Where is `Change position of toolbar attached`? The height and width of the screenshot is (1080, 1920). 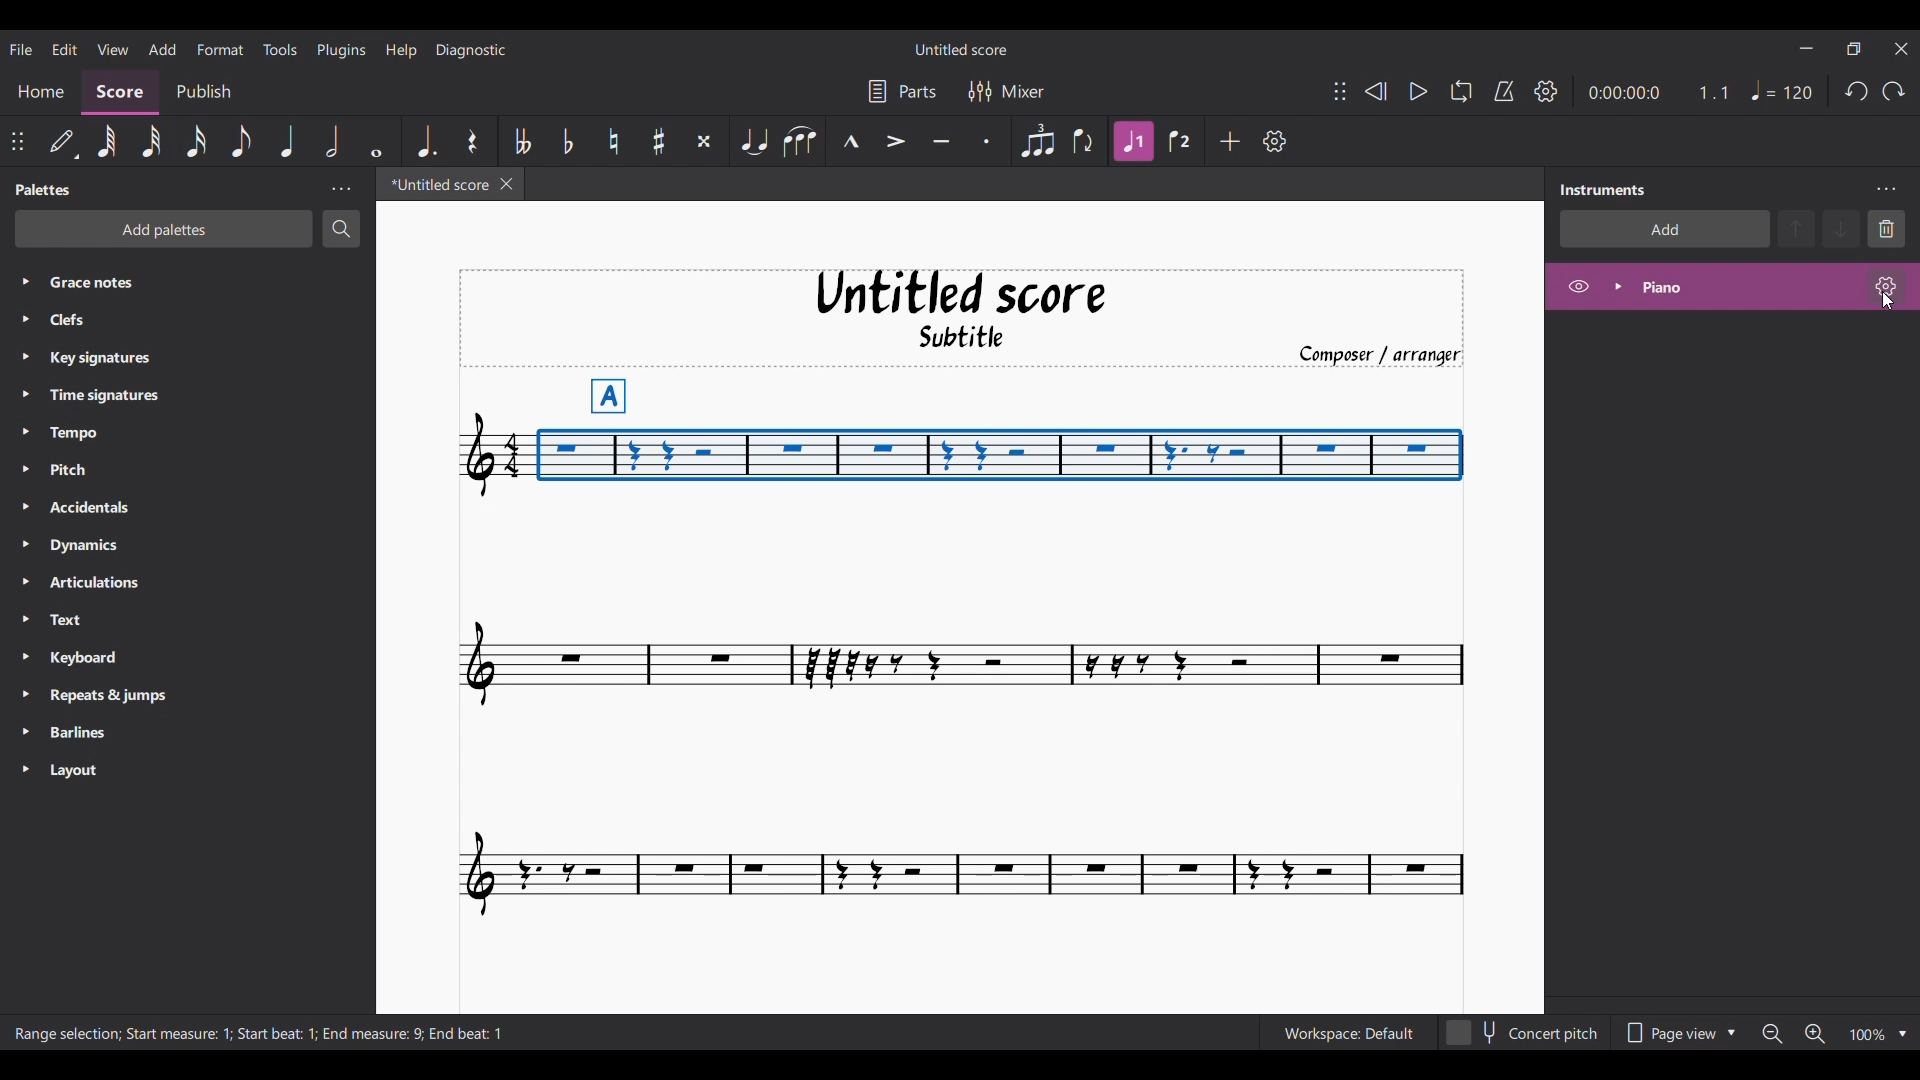 Change position of toolbar attached is located at coordinates (1340, 91).